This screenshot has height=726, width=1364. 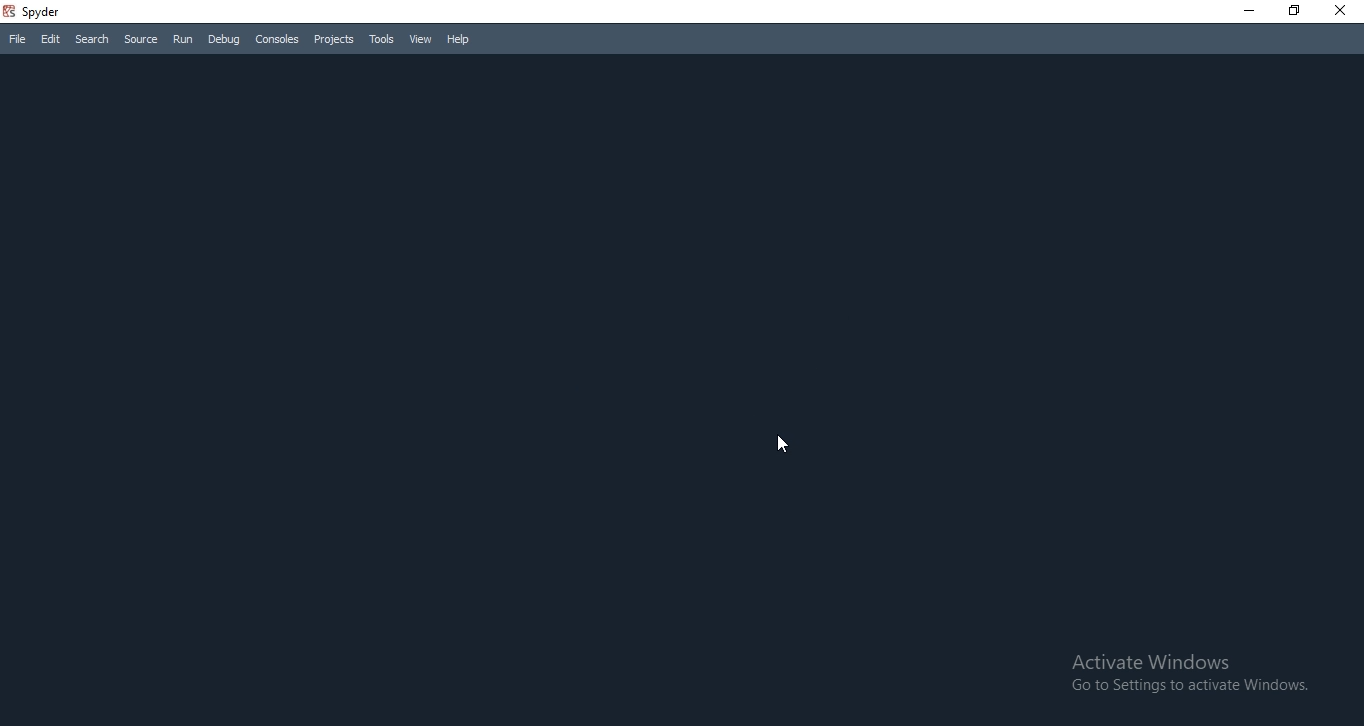 I want to click on spyder logo, so click(x=9, y=12).